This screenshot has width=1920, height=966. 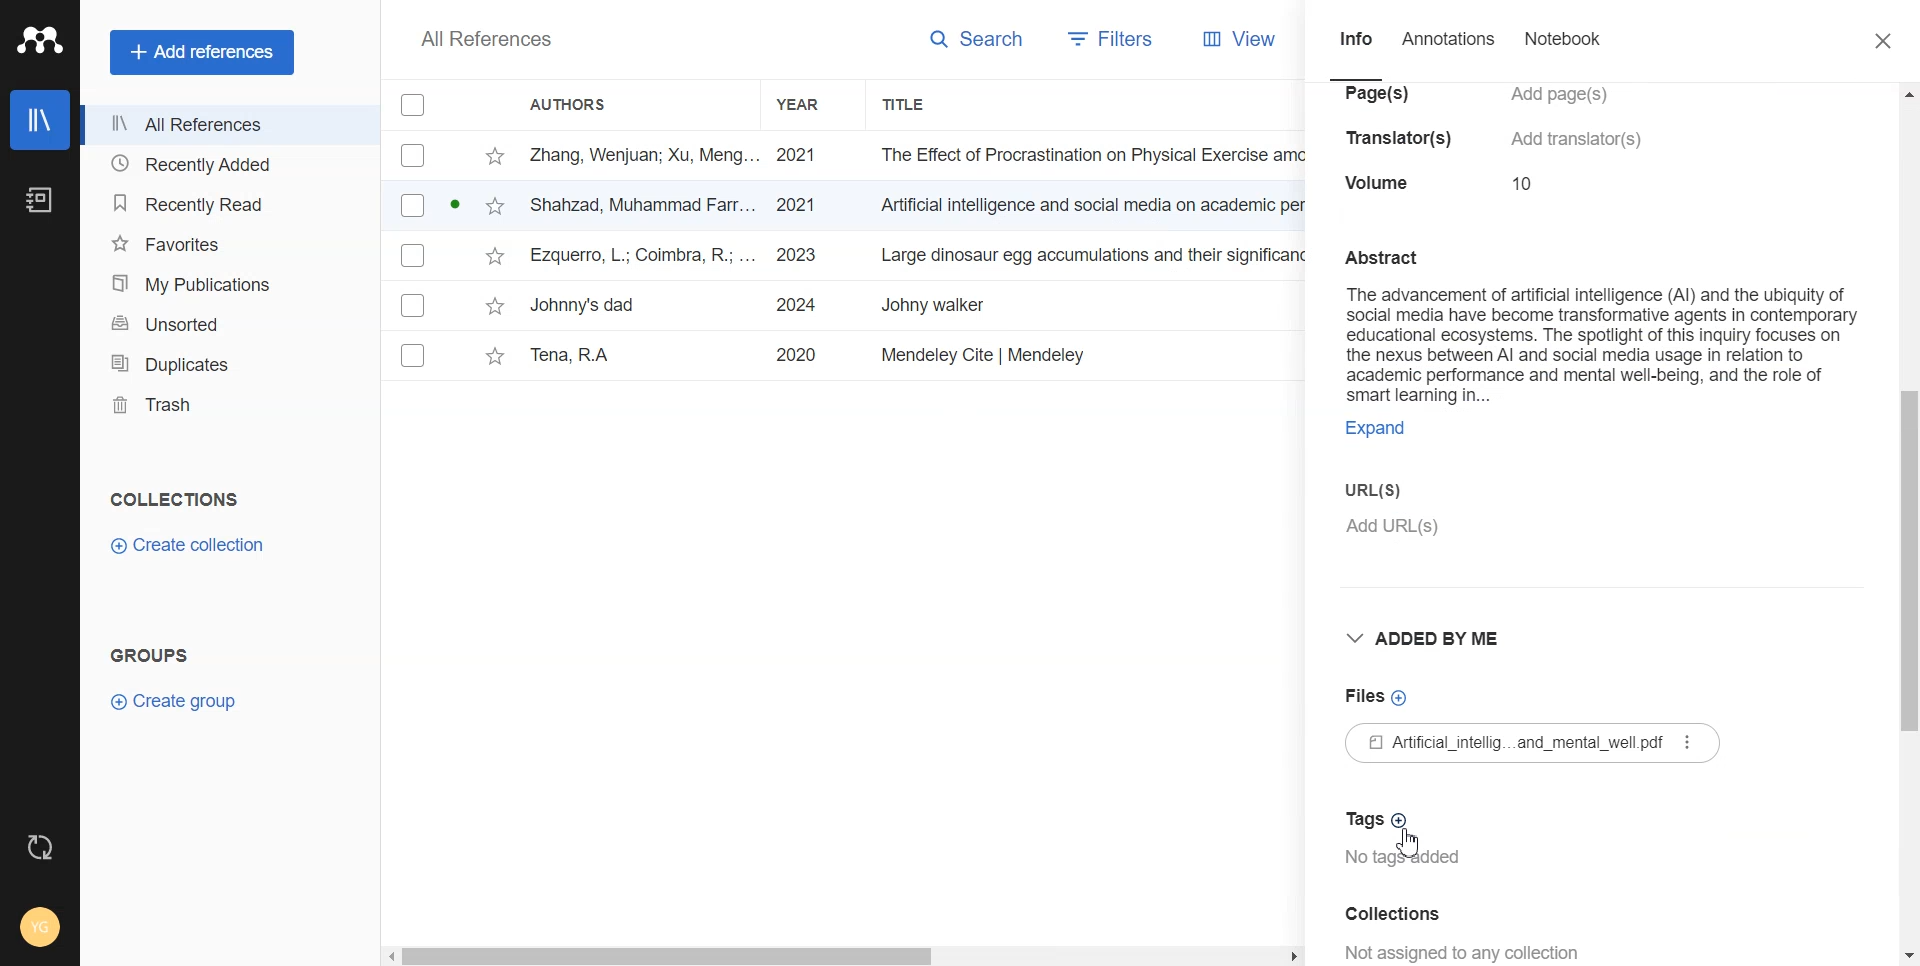 I want to click on Vertical scroll bar, so click(x=1908, y=523).